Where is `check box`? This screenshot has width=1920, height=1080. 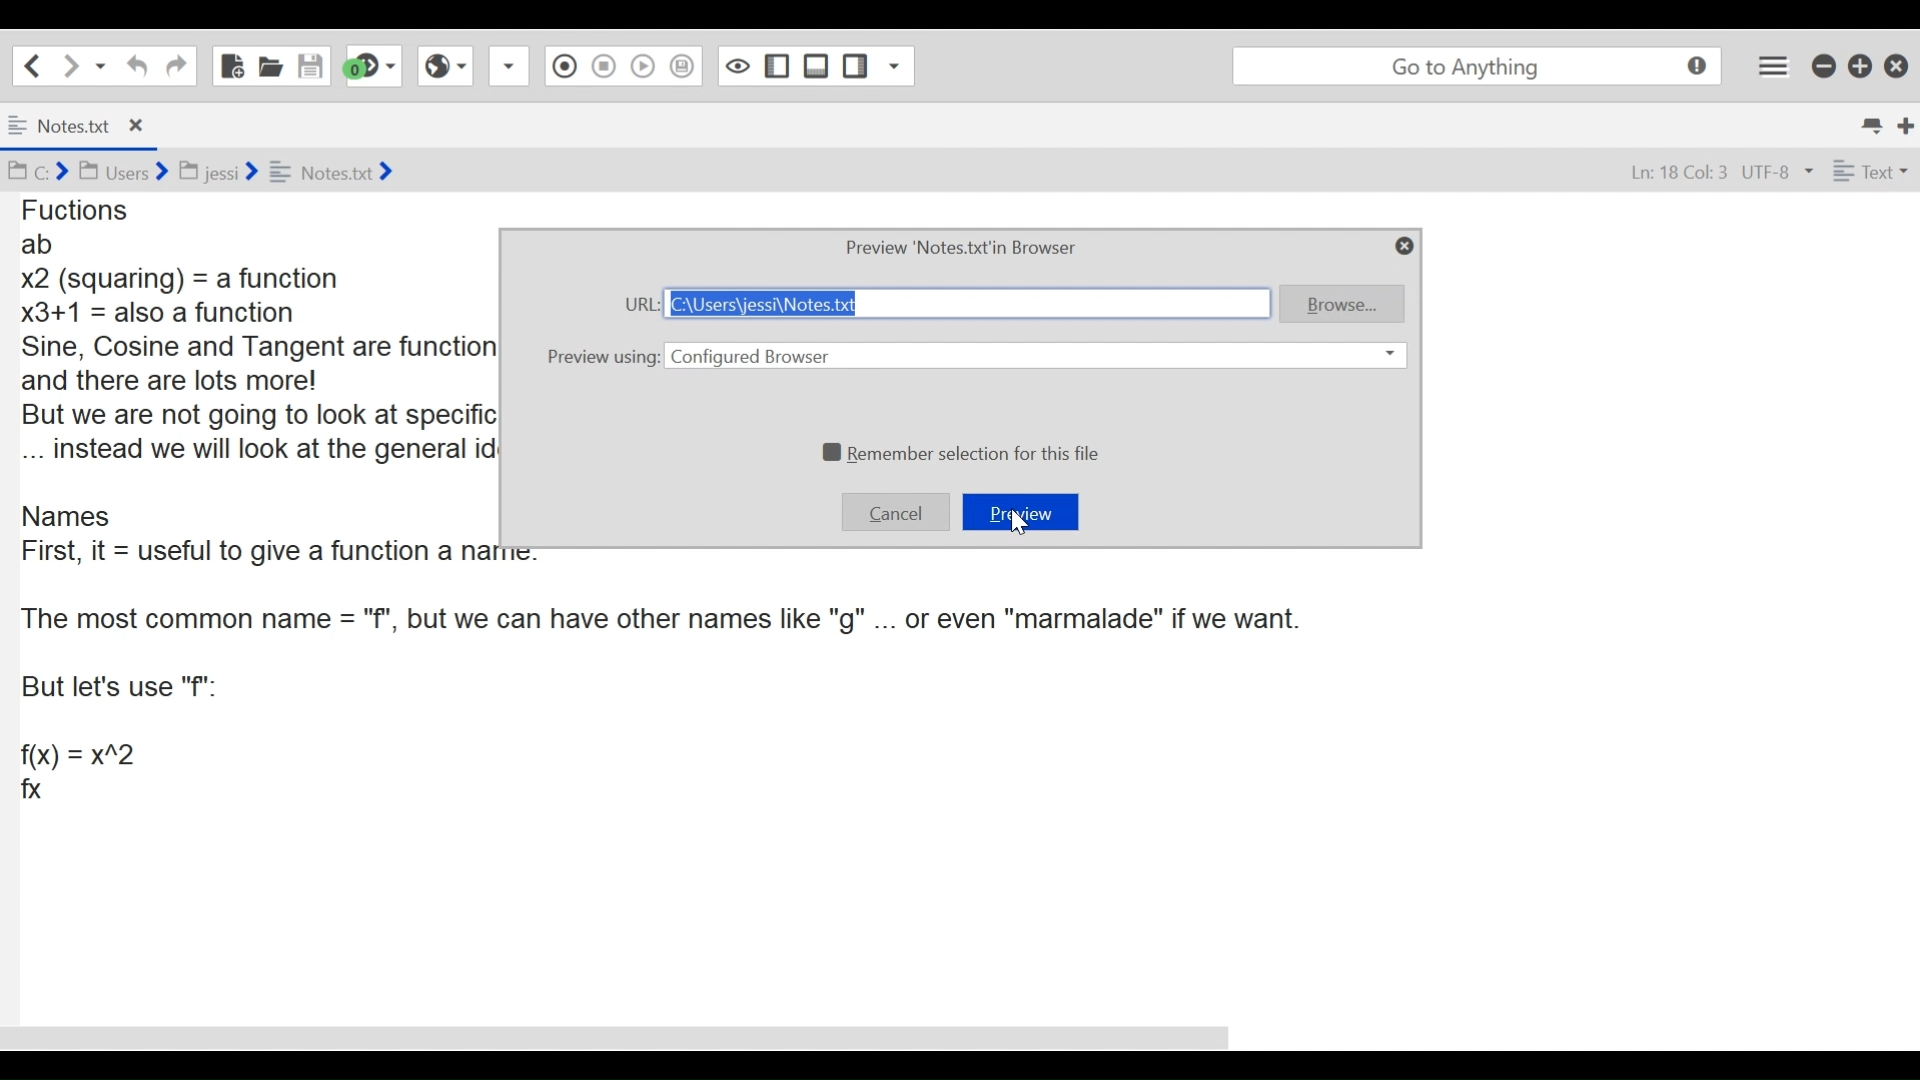 check box is located at coordinates (830, 450).